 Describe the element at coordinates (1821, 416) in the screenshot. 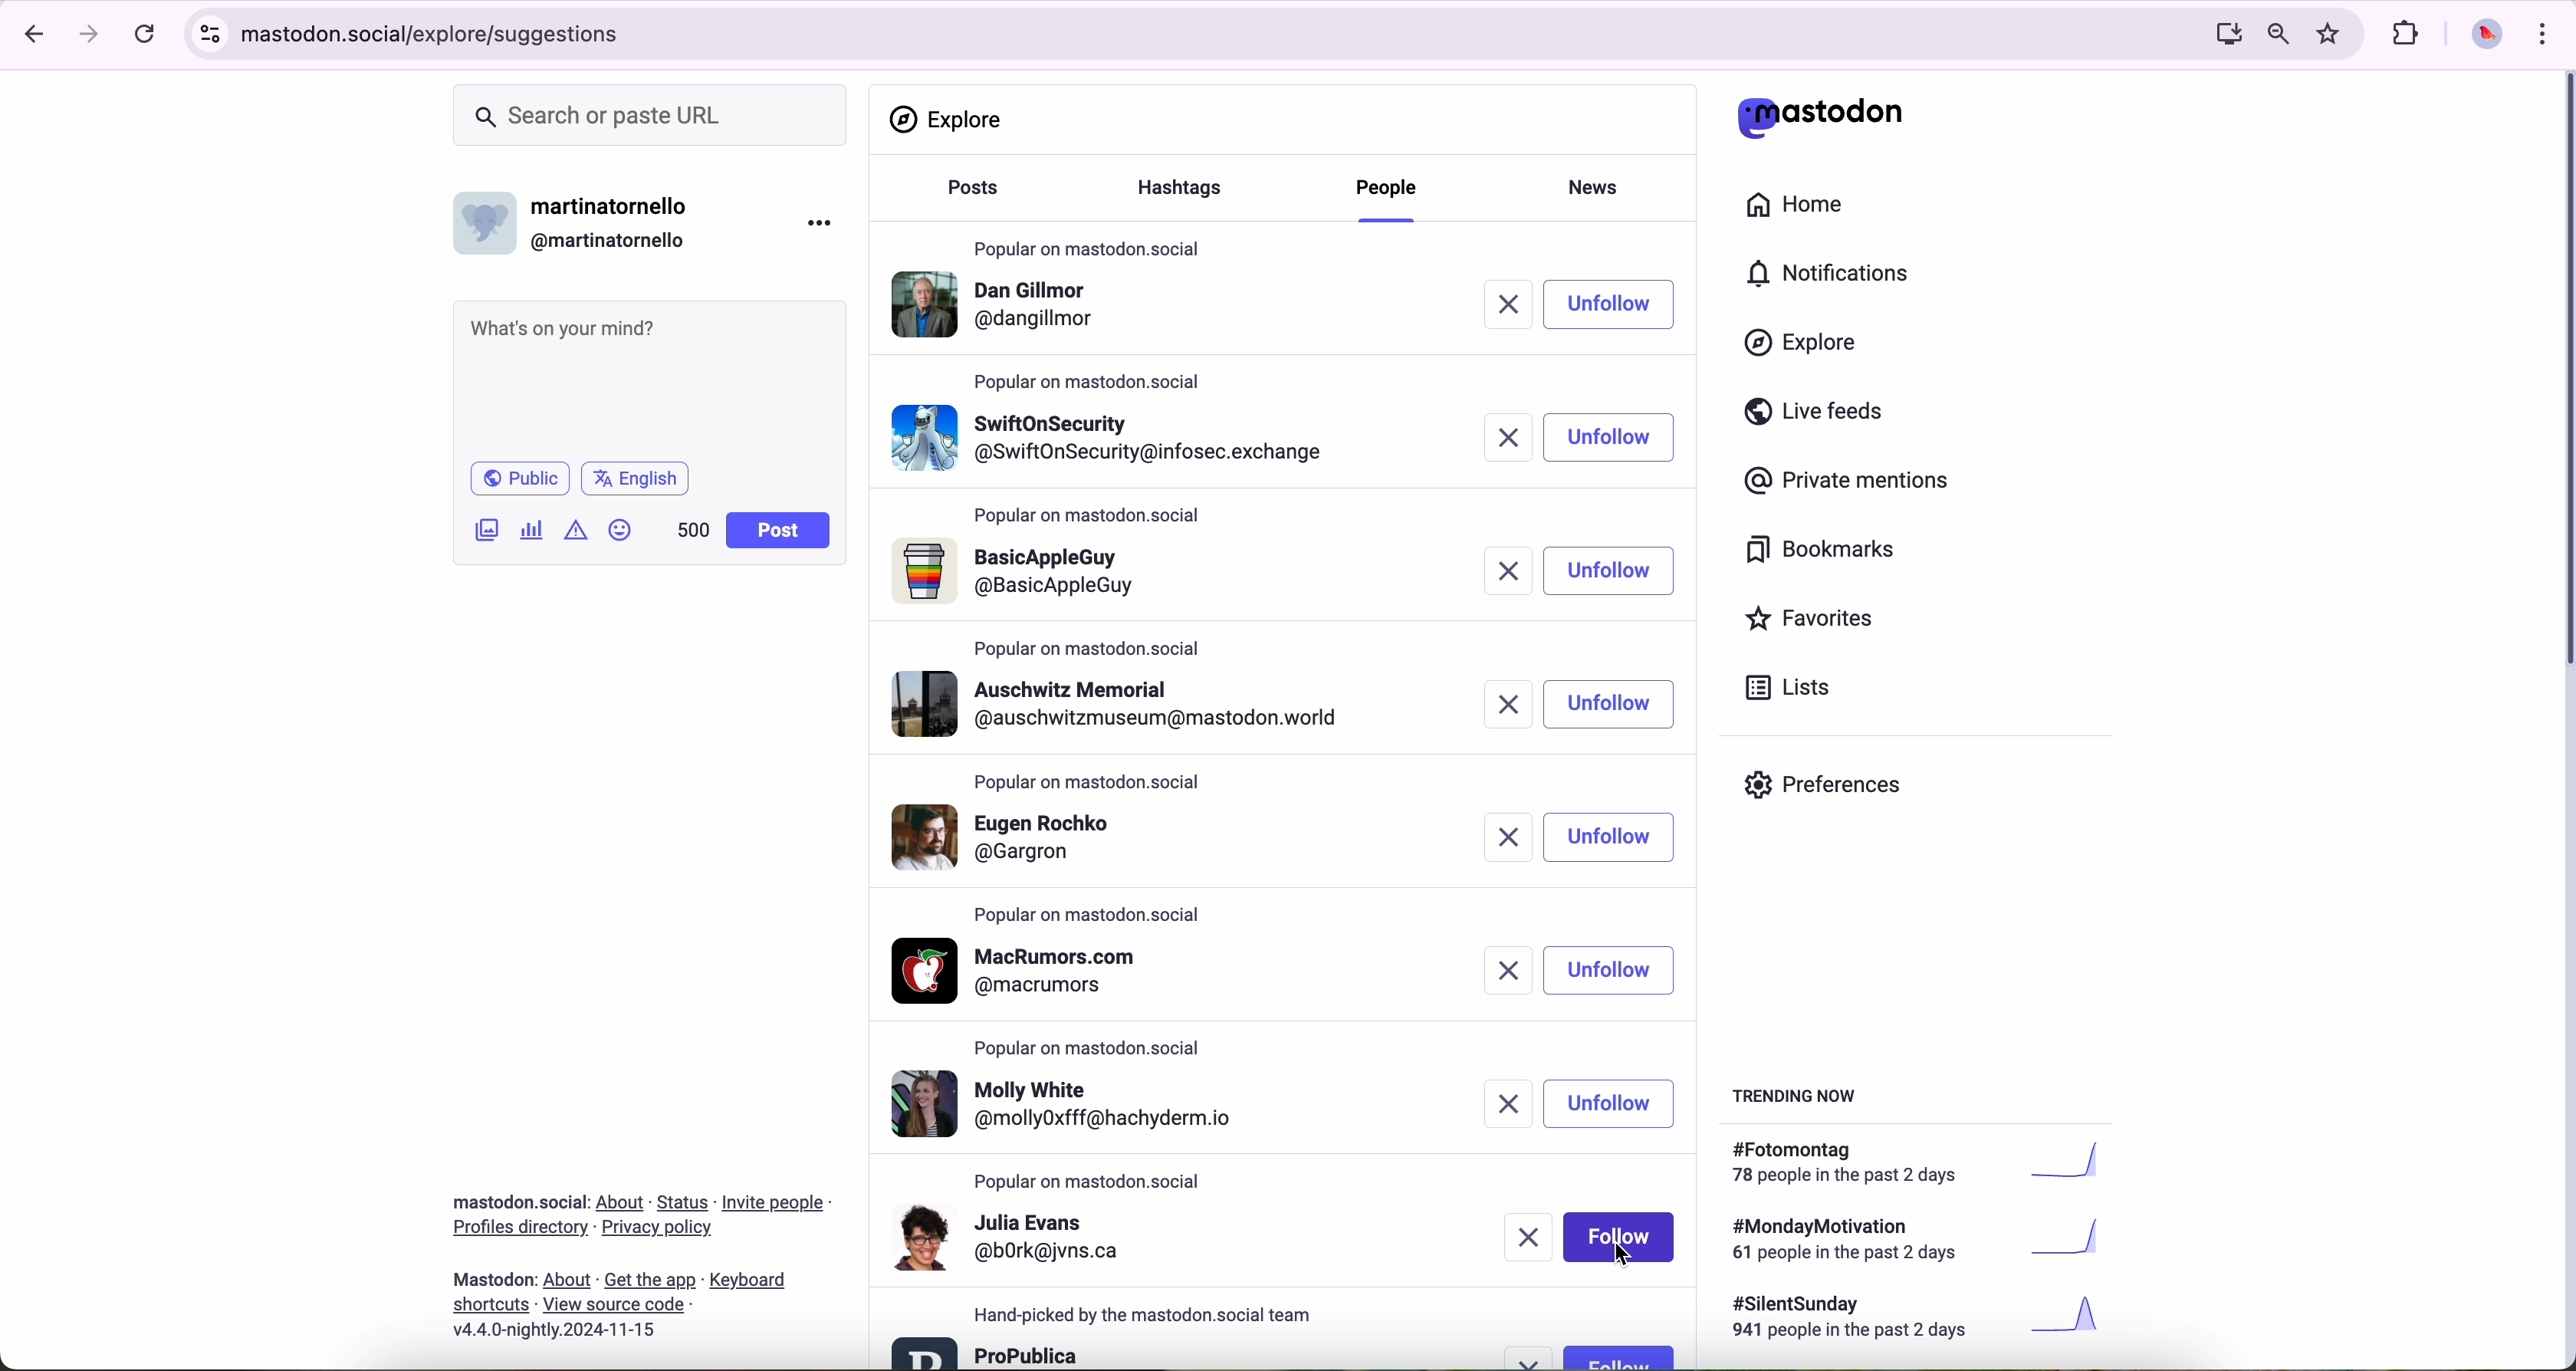

I see `live feeds` at that location.